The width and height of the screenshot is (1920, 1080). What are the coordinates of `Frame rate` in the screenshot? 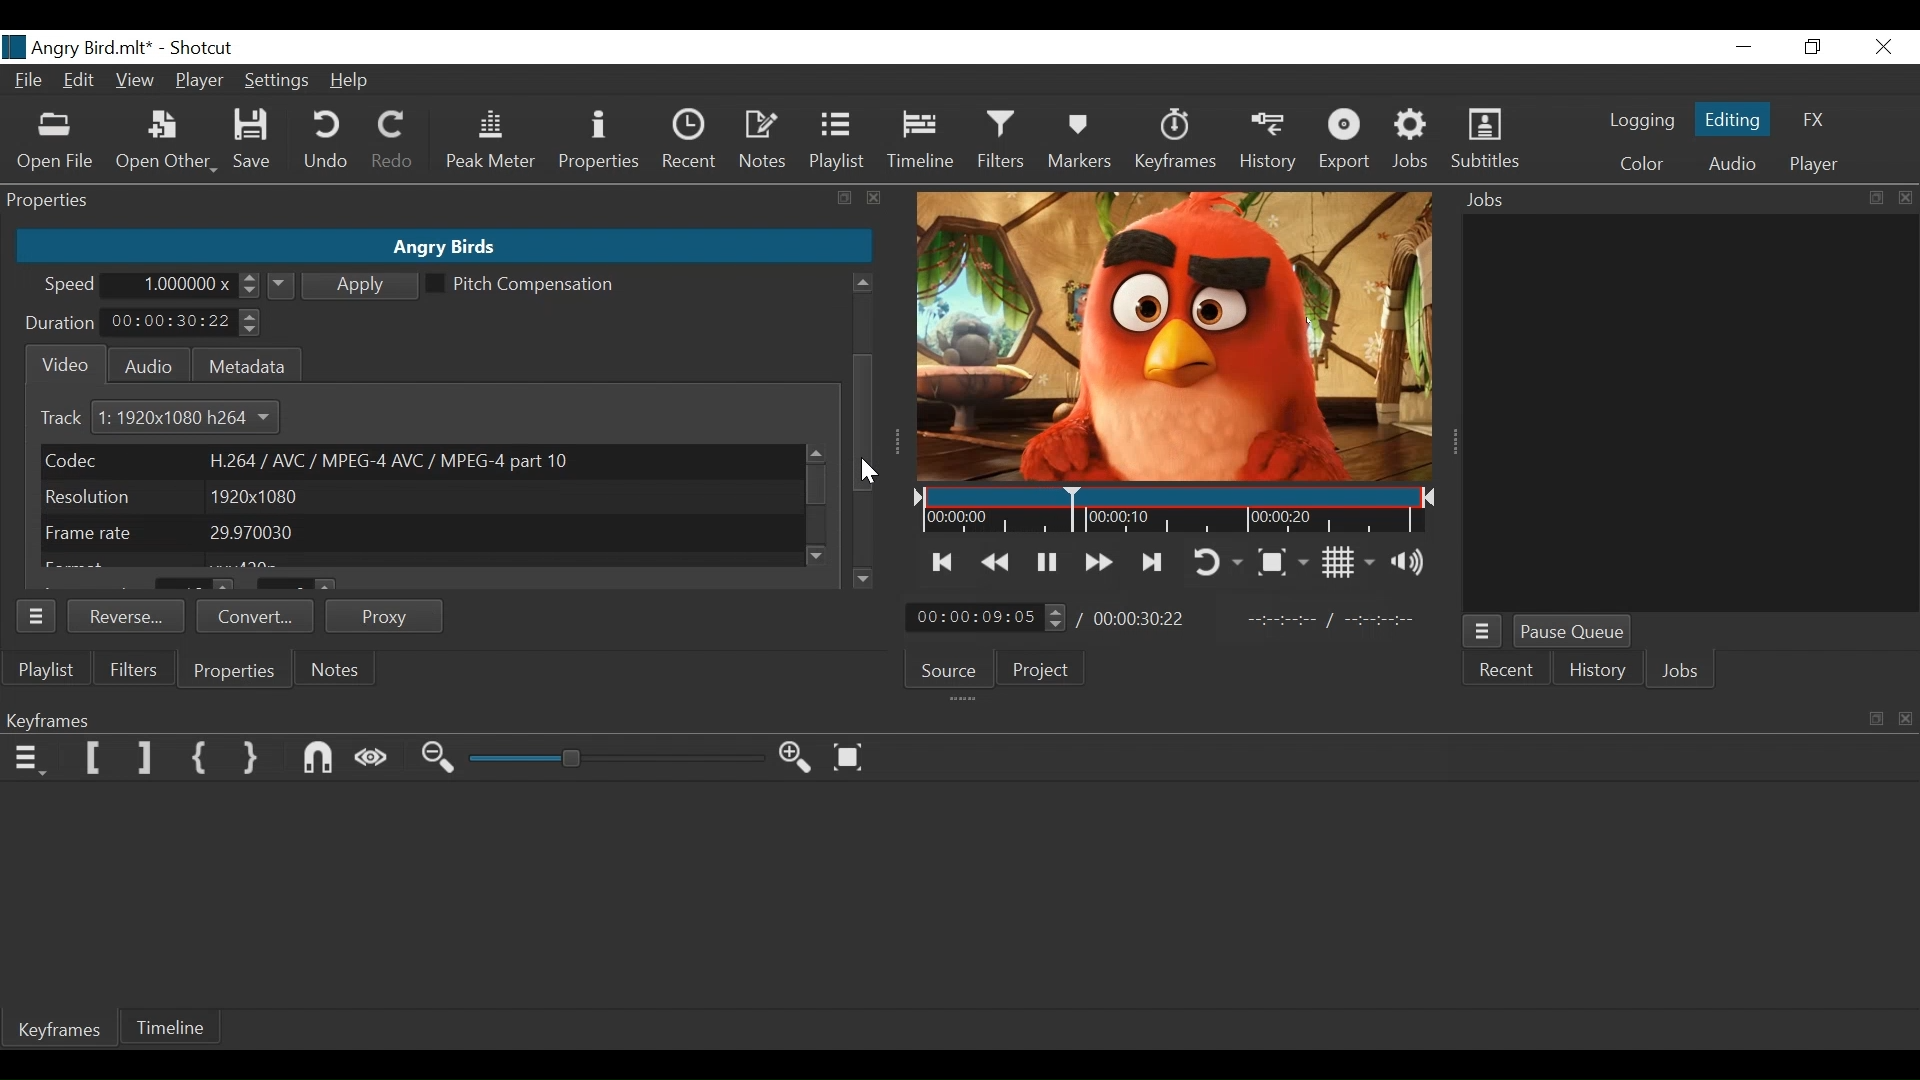 It's located at (421, 533).